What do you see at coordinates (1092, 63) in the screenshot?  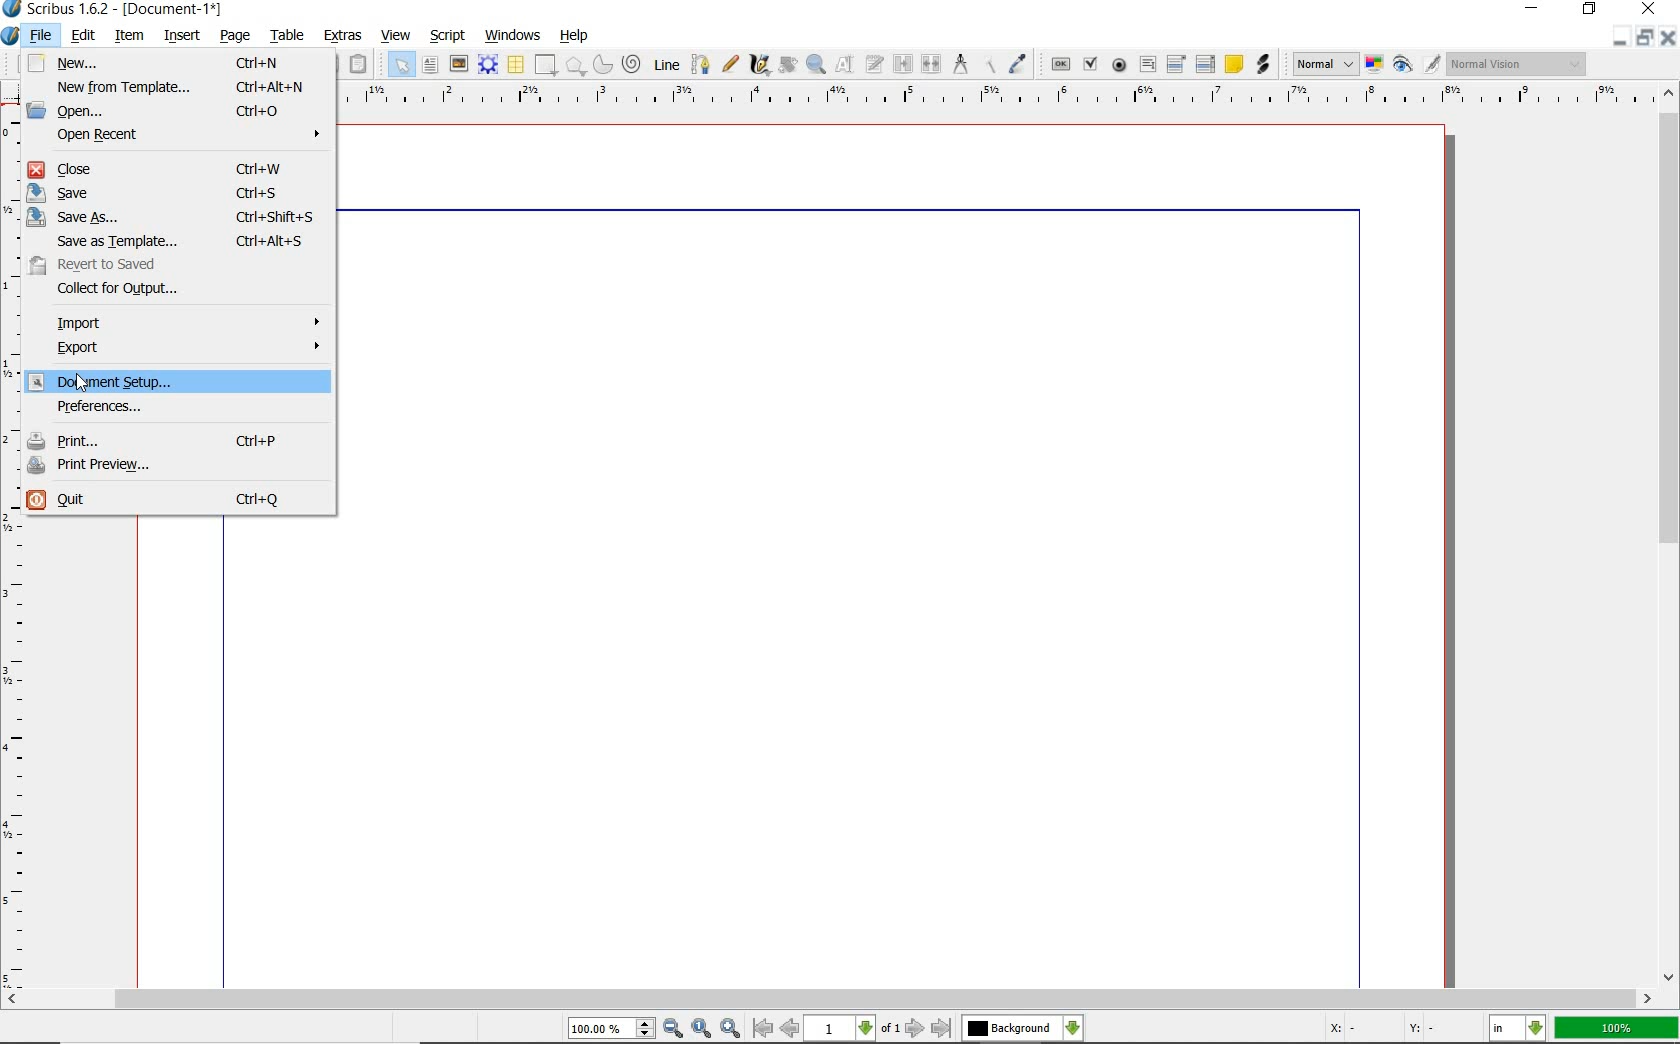 I see `pdf check box` at bounding box center [1092, 63].